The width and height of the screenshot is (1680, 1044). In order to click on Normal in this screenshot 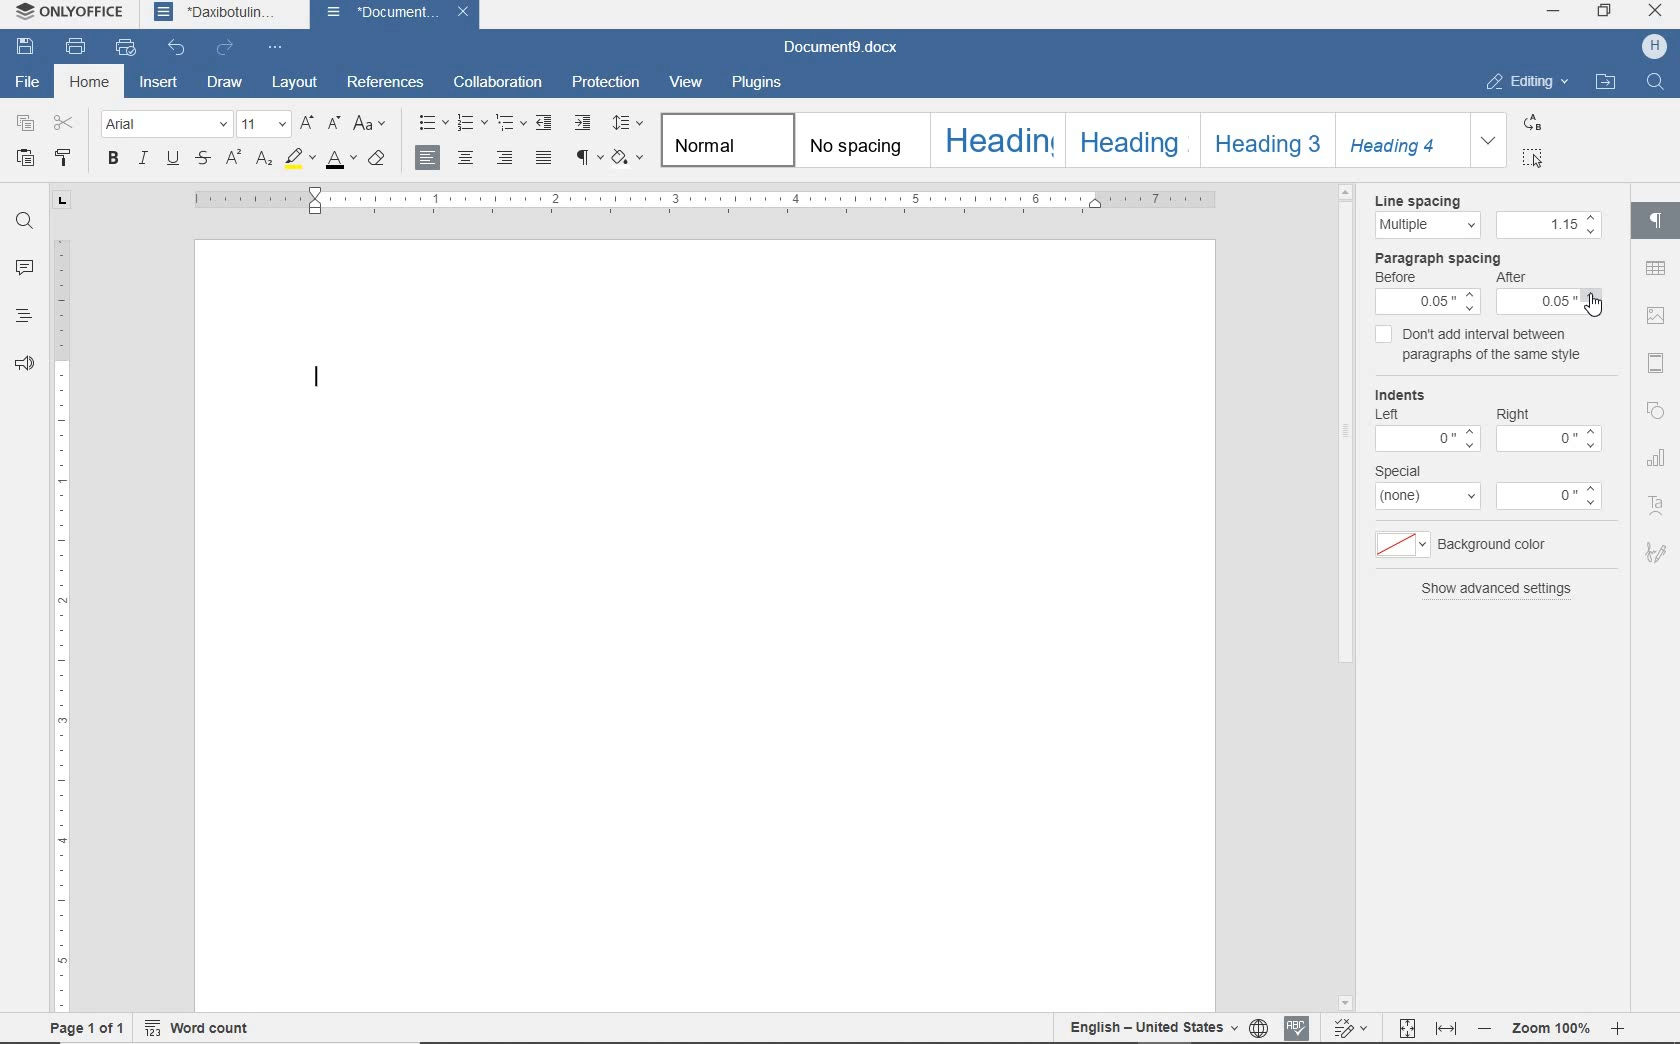, I will do `click(725, 141)`.